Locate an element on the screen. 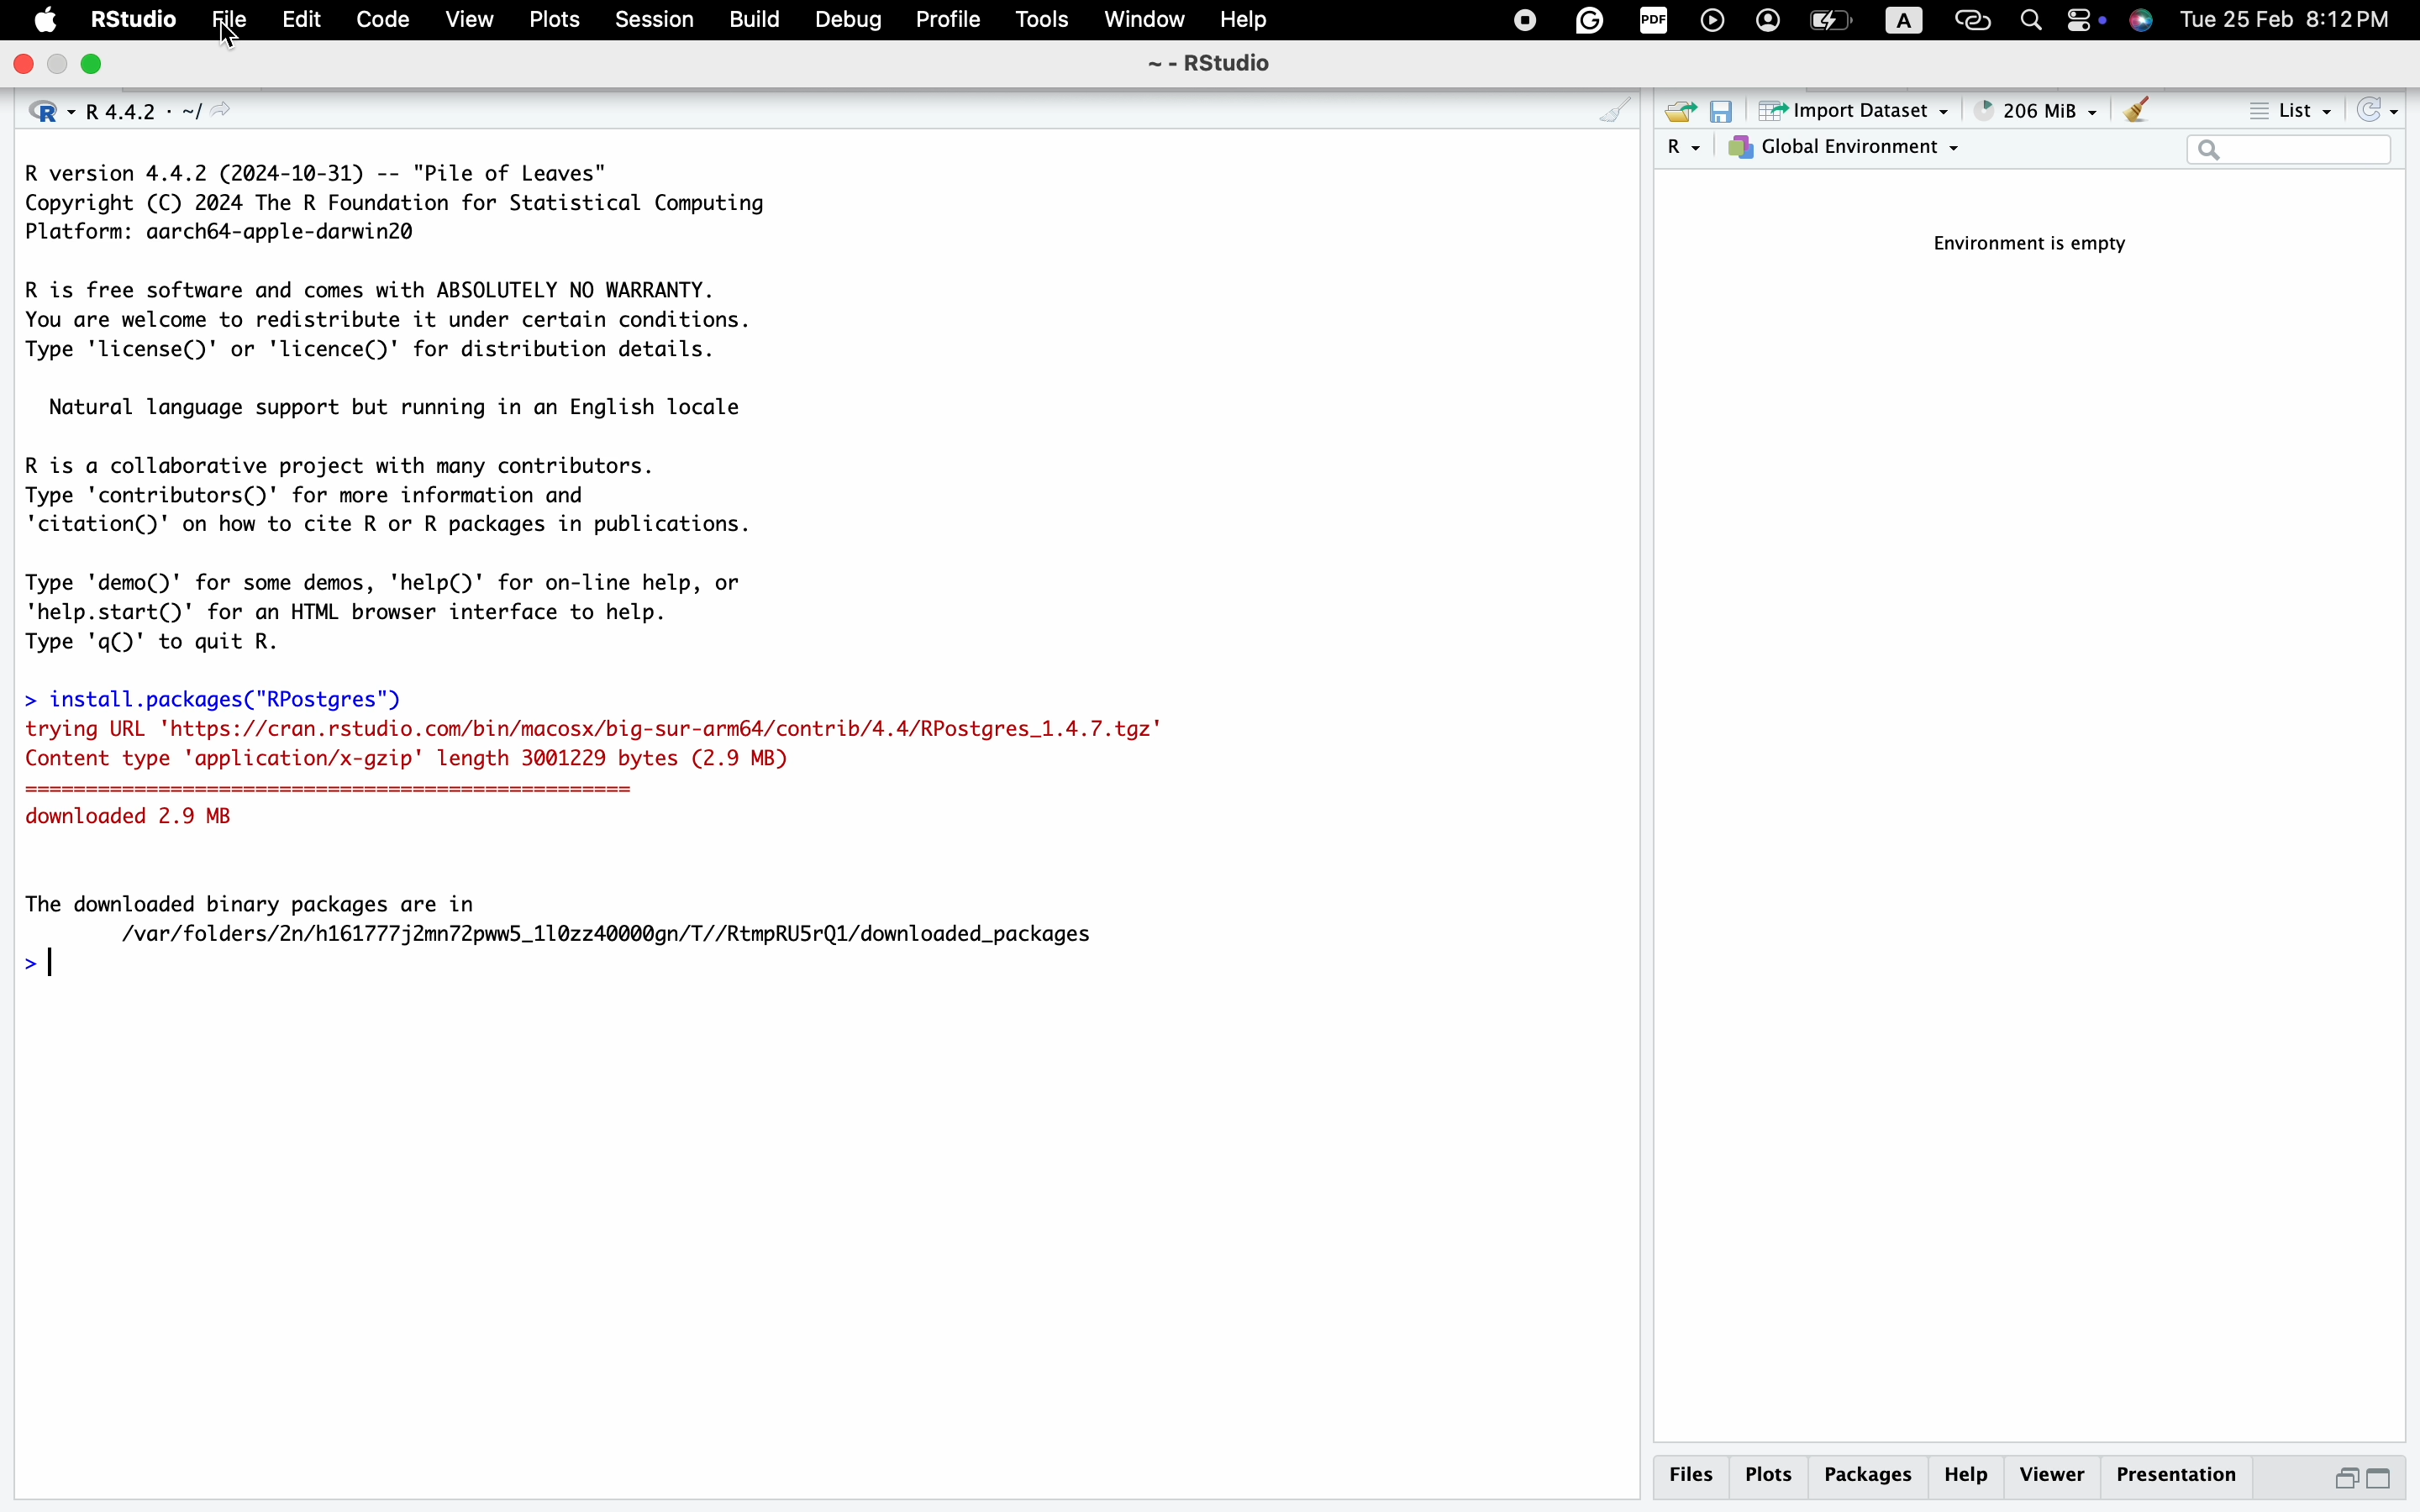 Image resolution: width=2420 pixels, height=1512 pixels. R 4.4.2 . ~/ is located at coordinates (146, 110).